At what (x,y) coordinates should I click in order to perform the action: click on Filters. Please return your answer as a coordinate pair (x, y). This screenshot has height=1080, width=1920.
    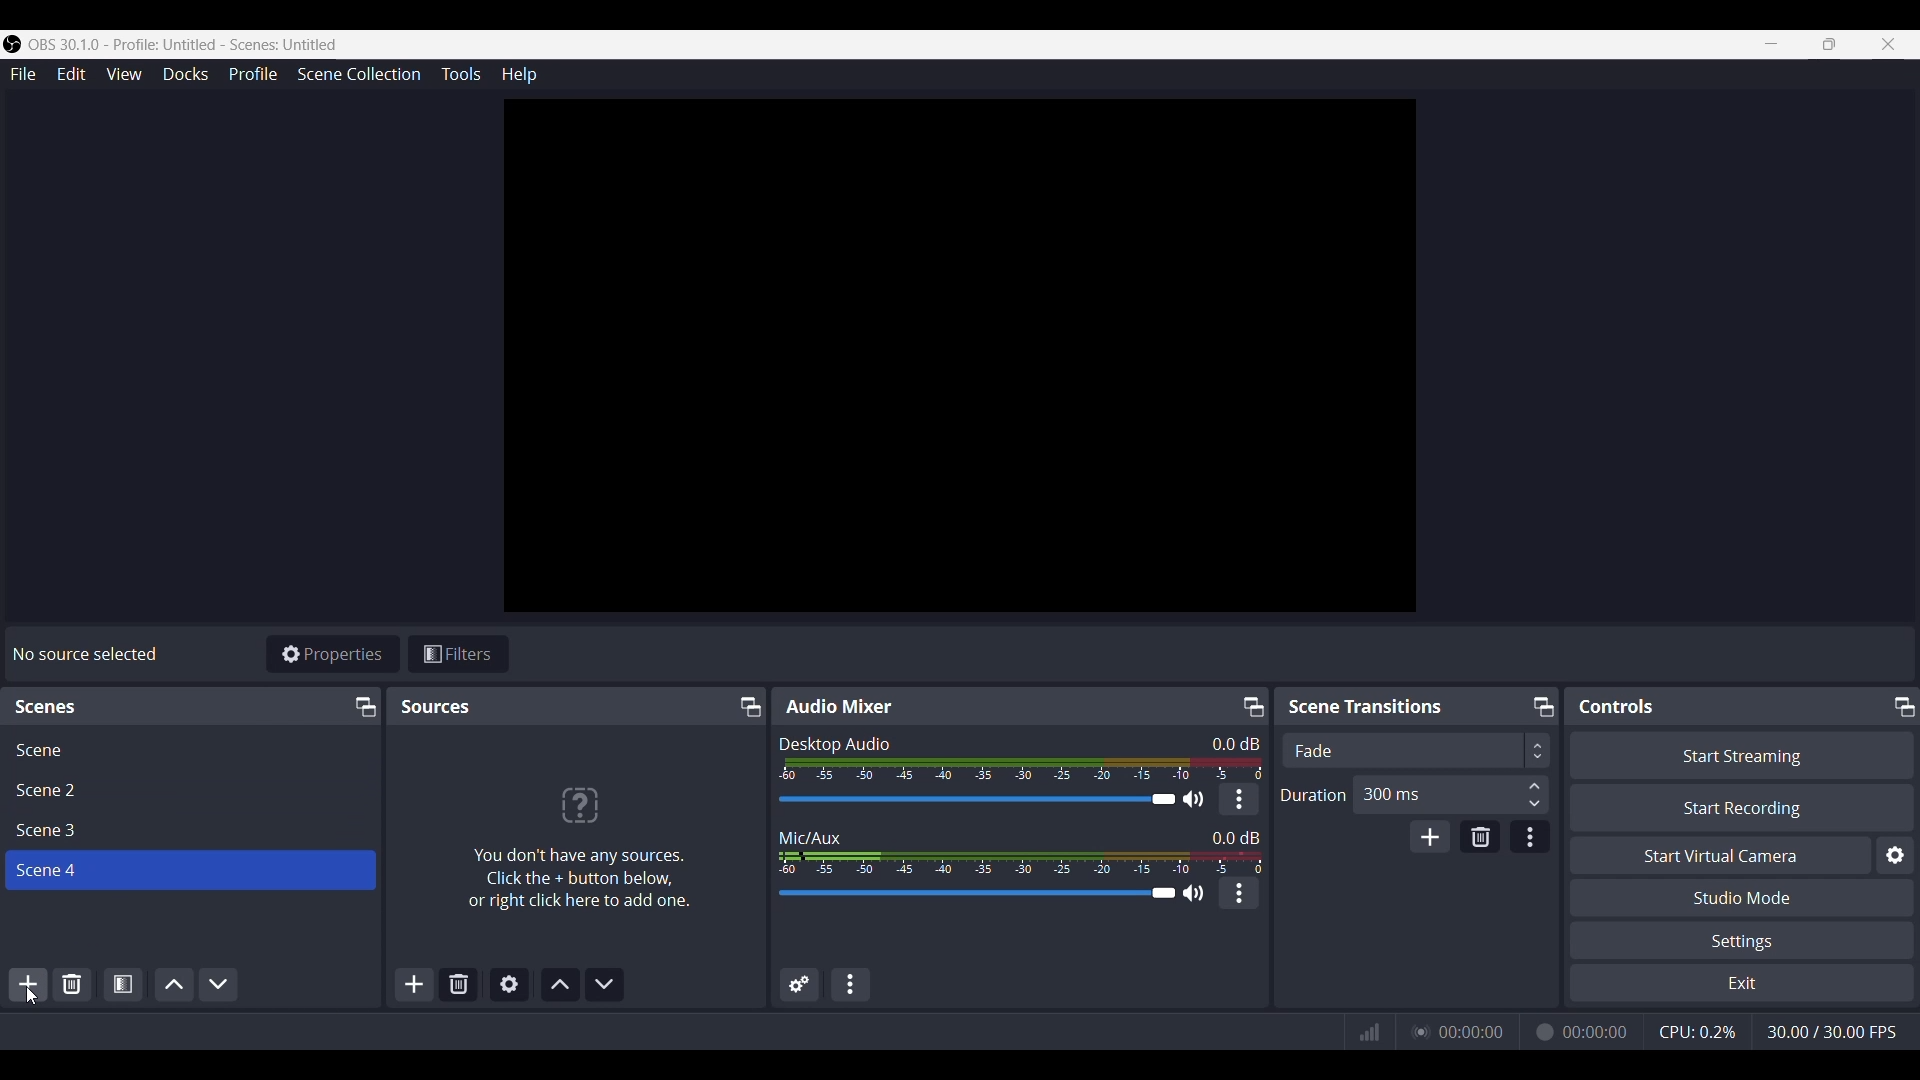
    Looking at the image, I should click on (459, 653).